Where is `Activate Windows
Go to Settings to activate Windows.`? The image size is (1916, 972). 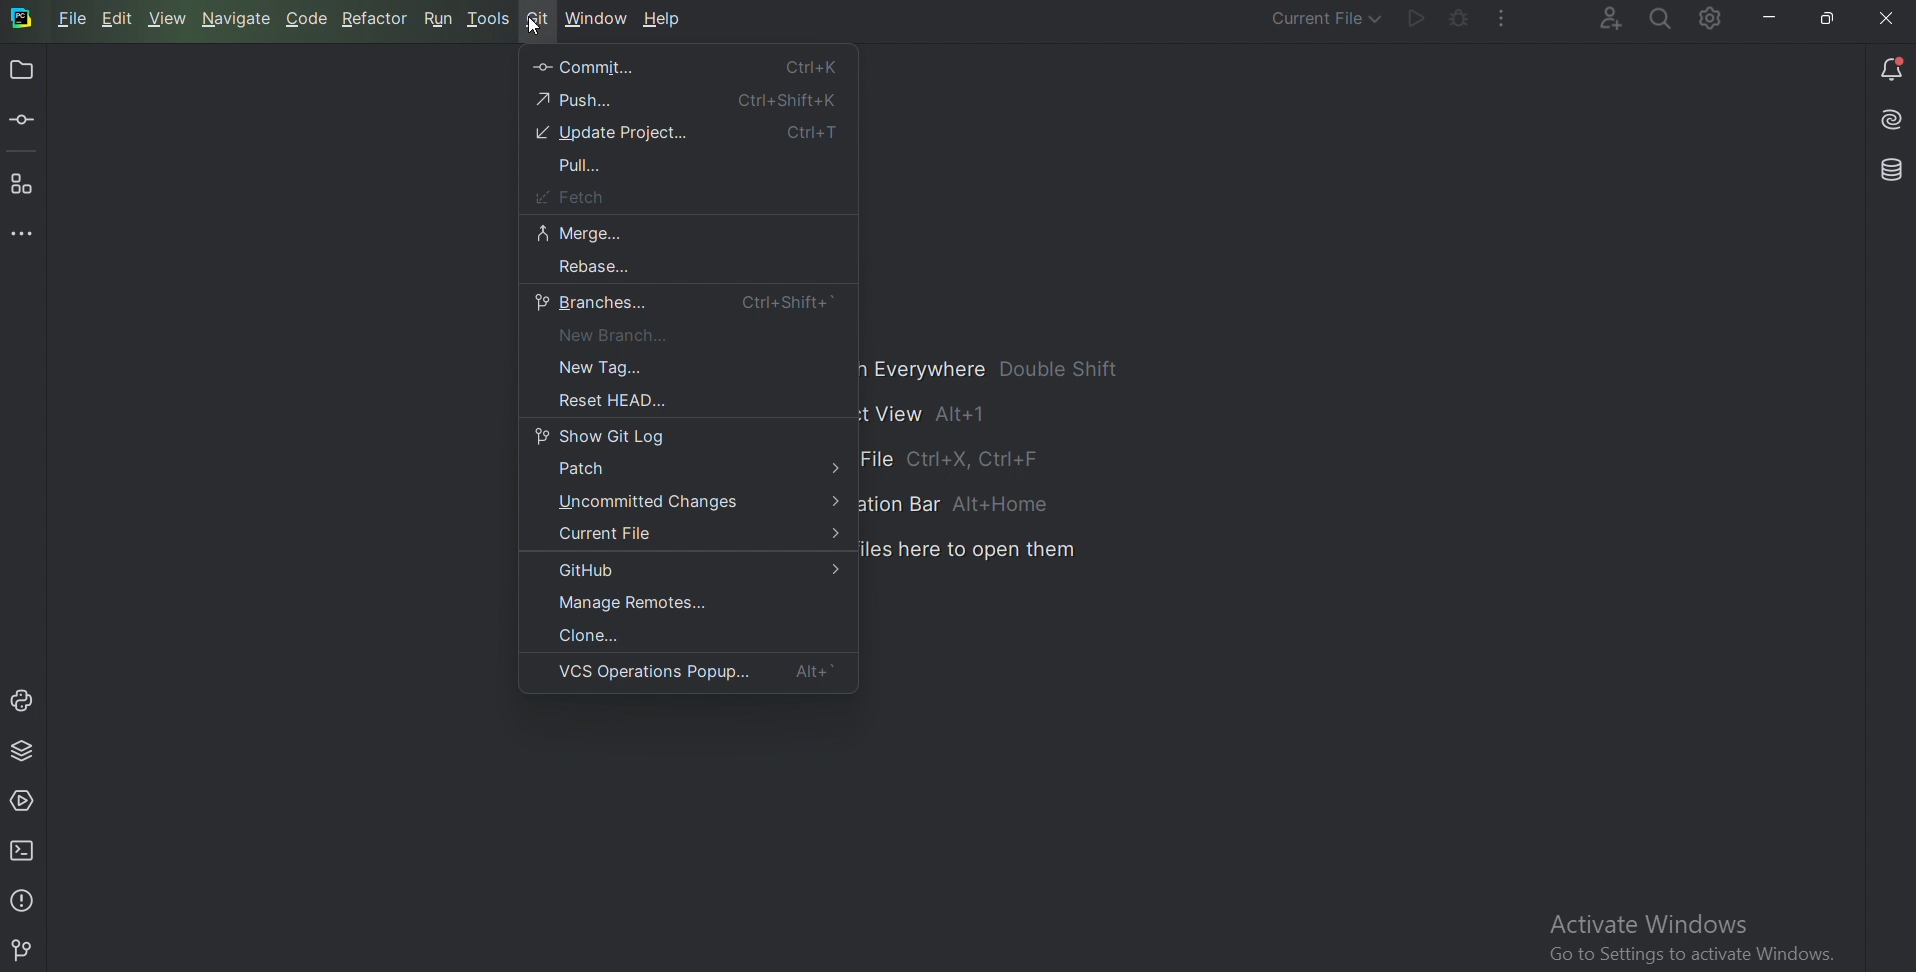
Activate Windows
Go to Settings to activate Windows. is located at coordinates (1694, 936).